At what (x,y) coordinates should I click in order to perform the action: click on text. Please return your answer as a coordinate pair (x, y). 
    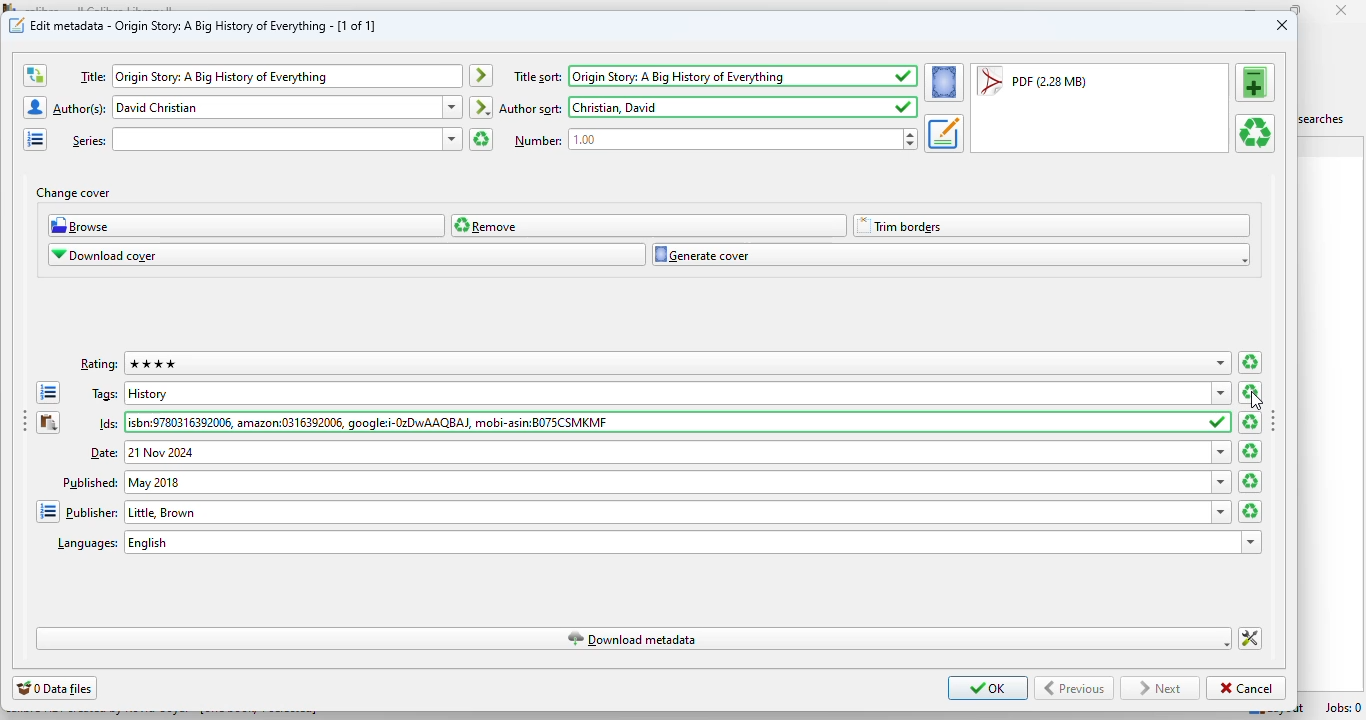
    Looking at the image, I should click on (109, 423).